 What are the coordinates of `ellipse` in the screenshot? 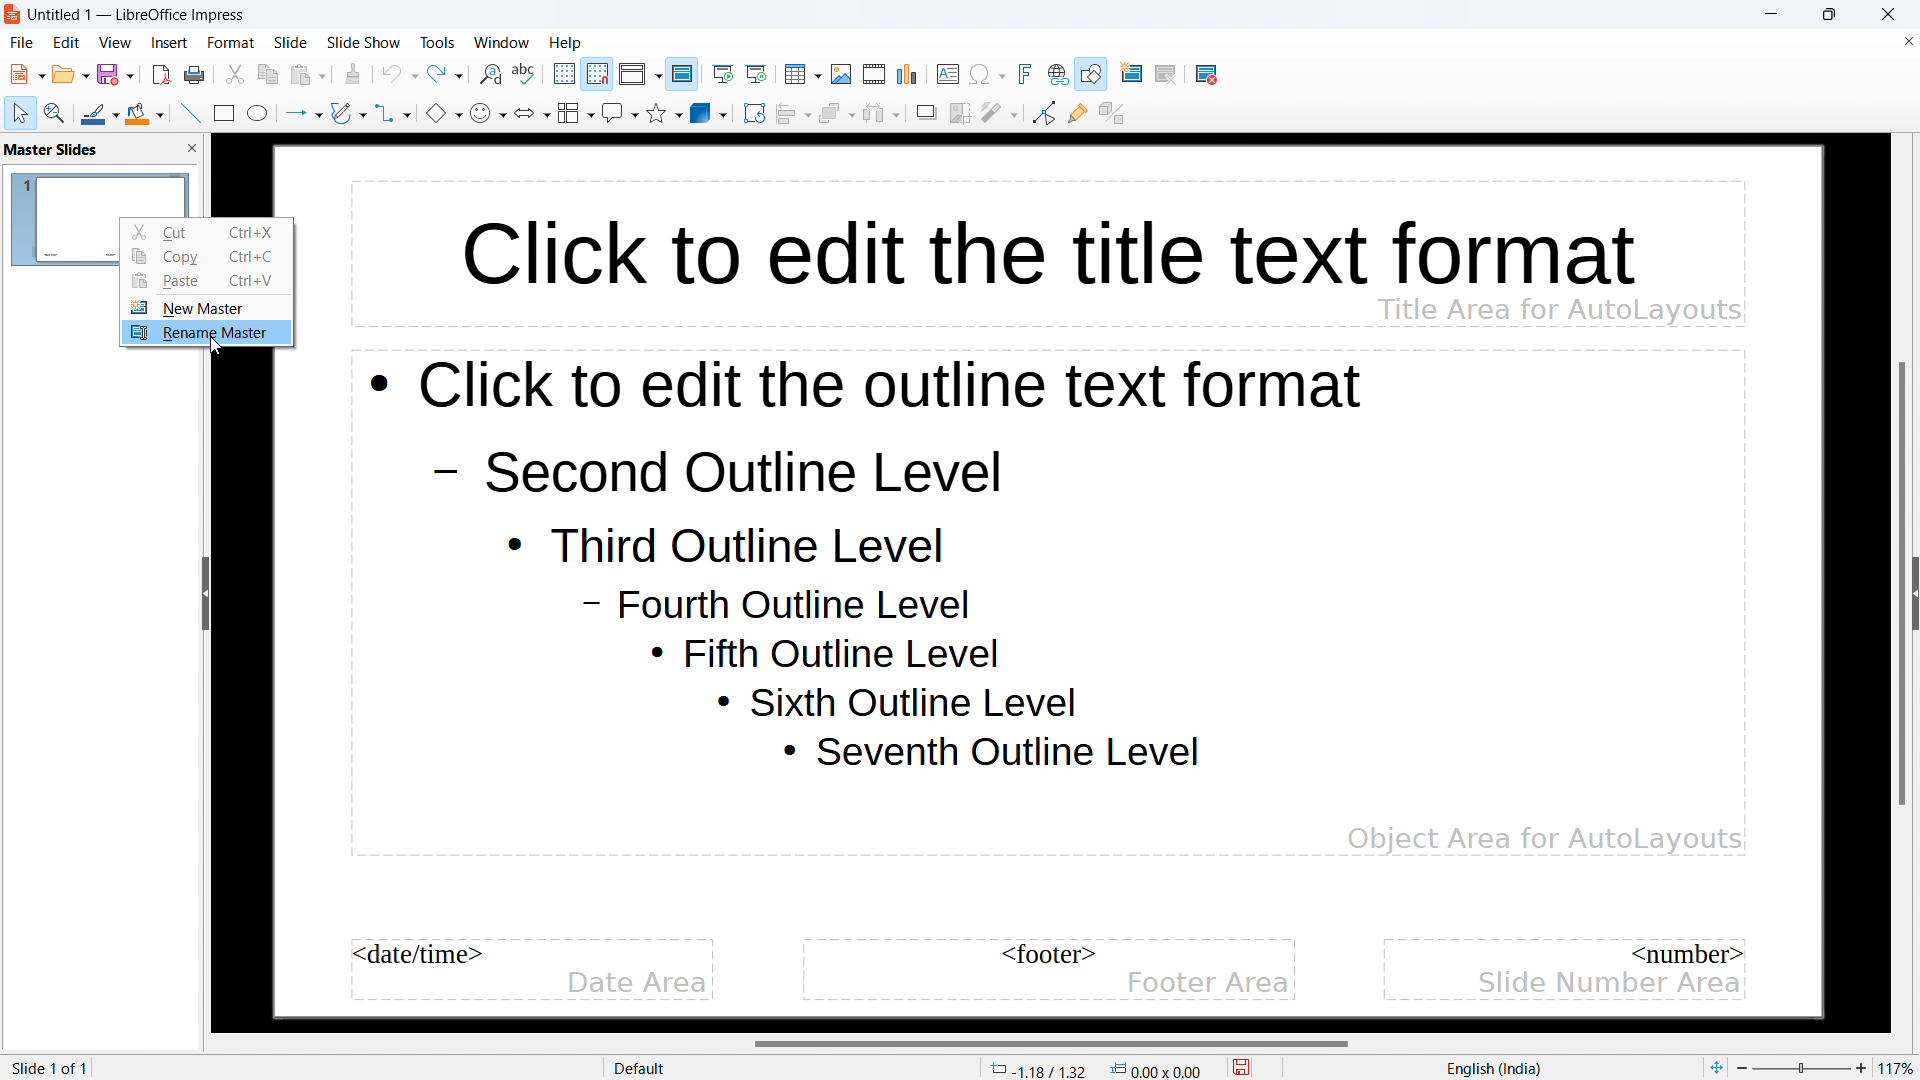 It's located at (259, 112).